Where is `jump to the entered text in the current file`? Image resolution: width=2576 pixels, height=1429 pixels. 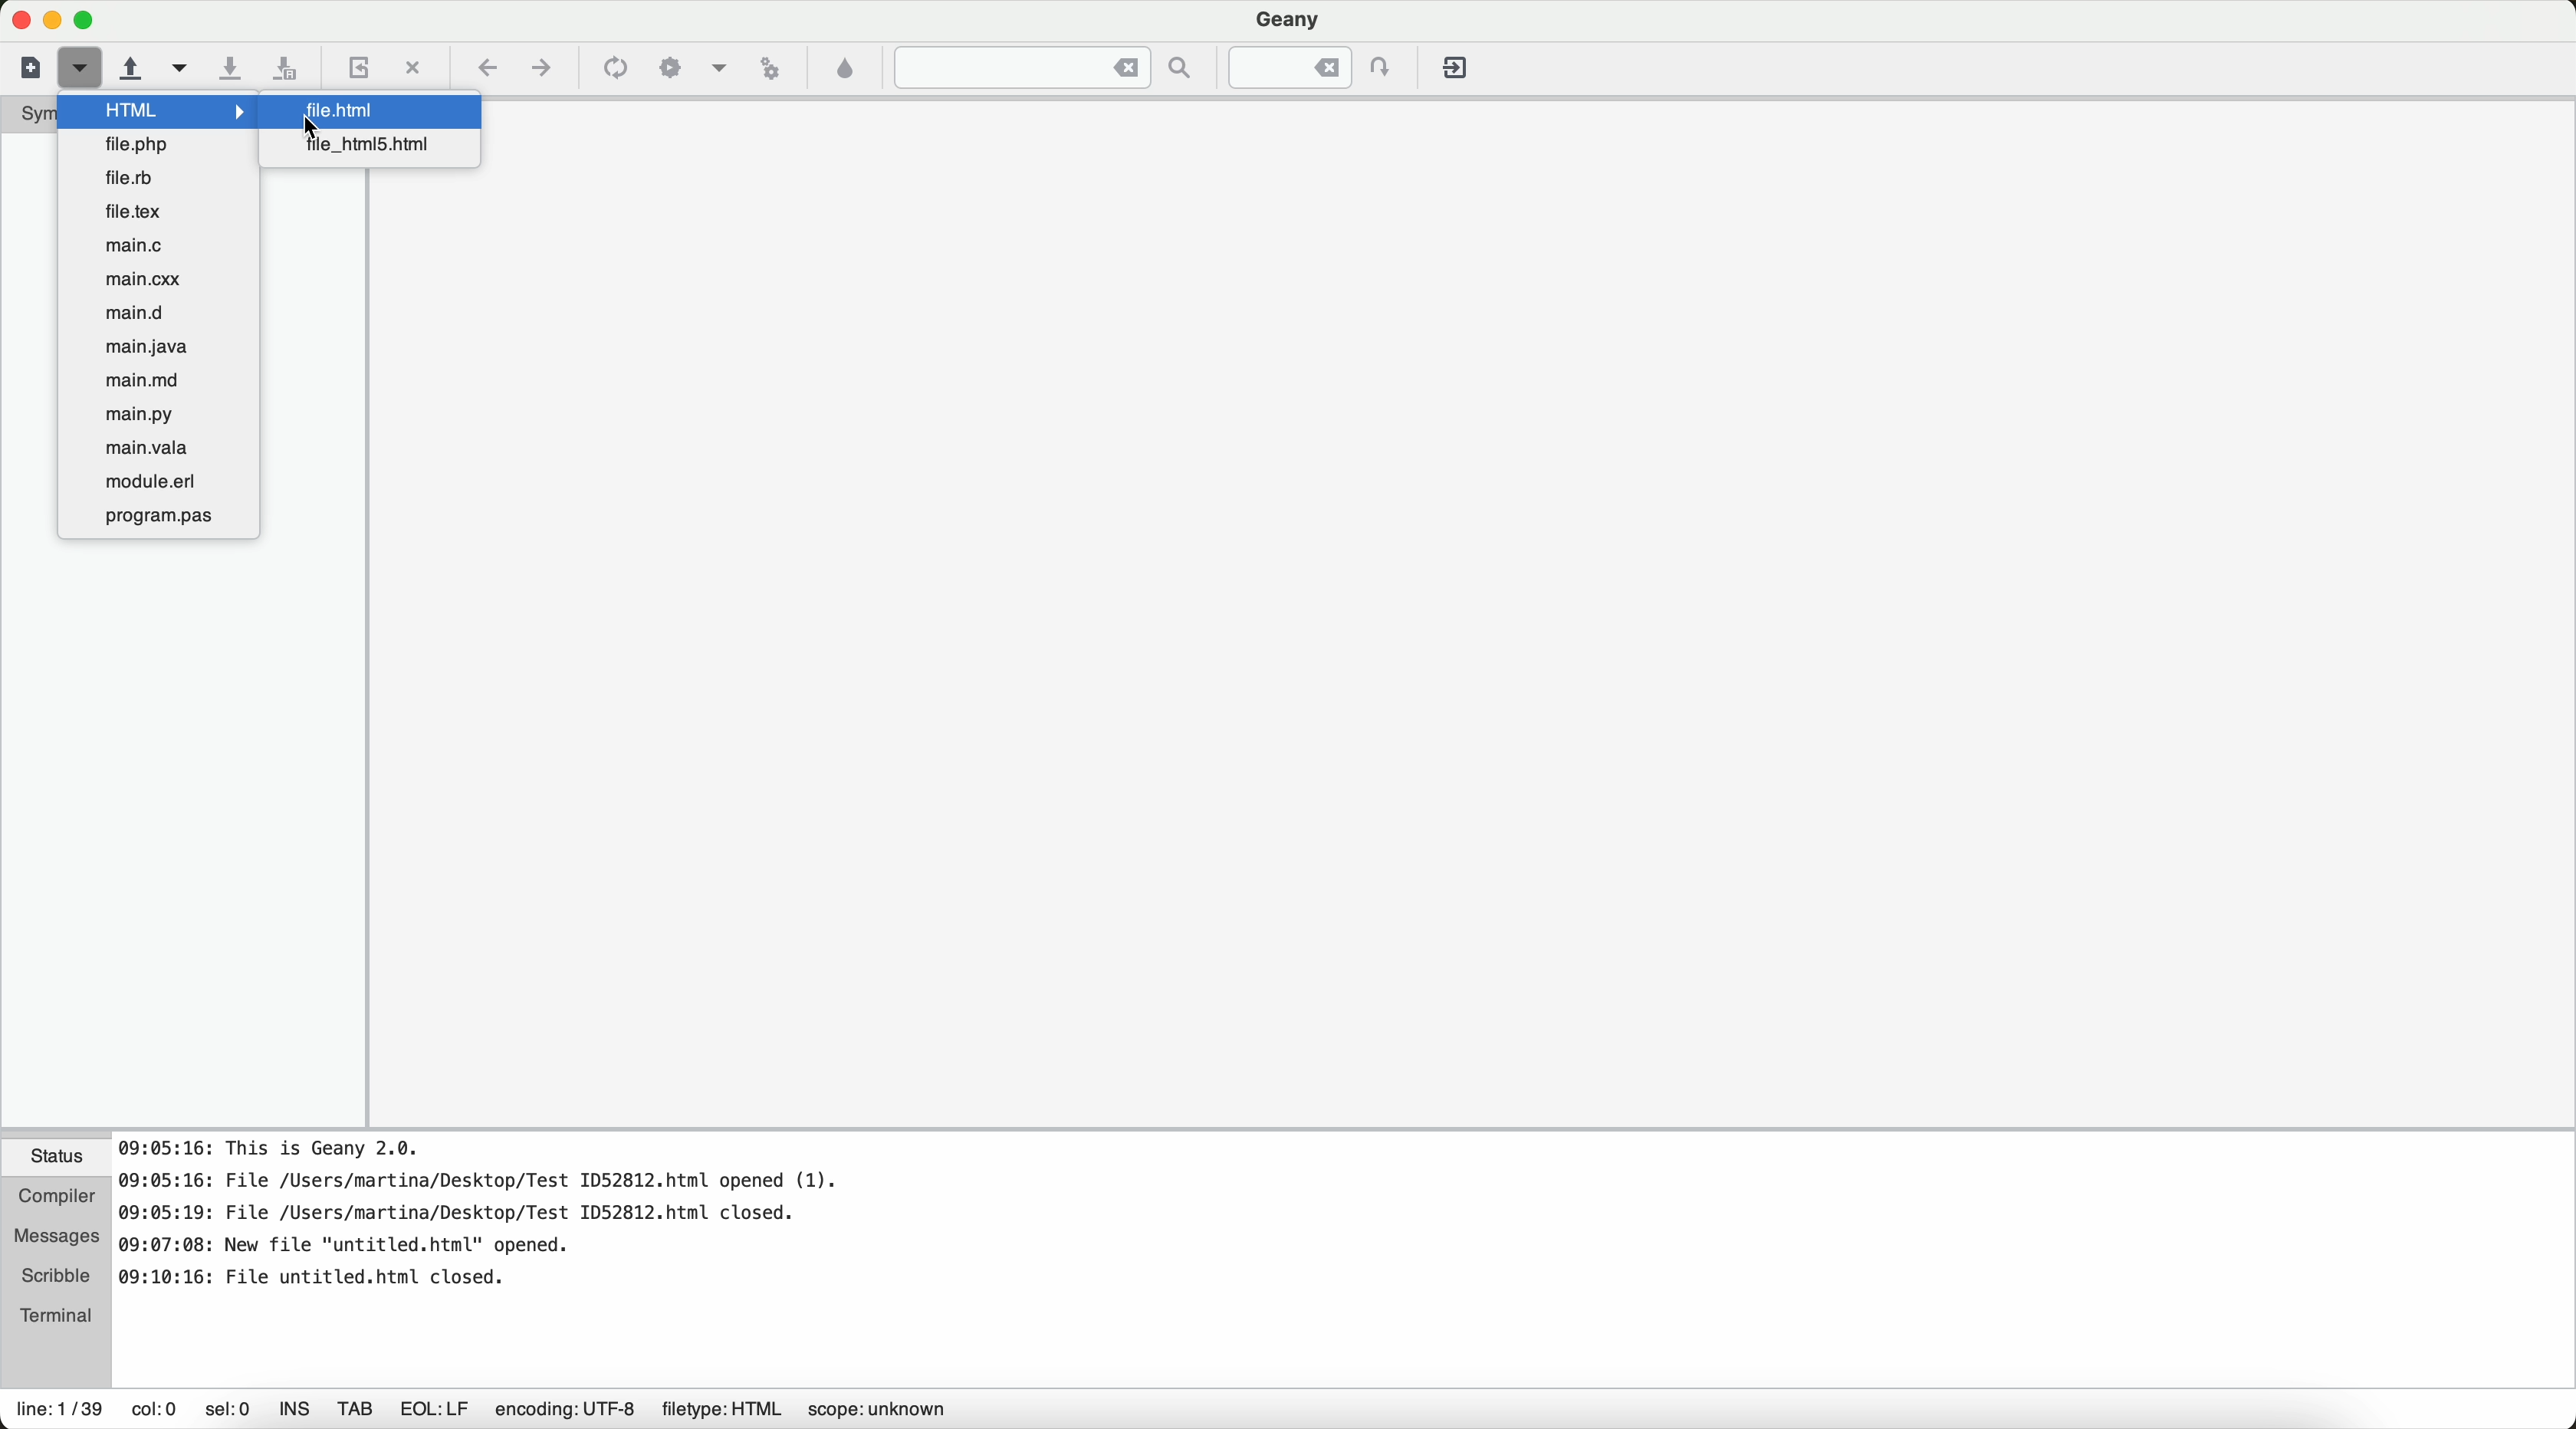 jump to the entered text in the current file is located at coordinates (1048, 69).